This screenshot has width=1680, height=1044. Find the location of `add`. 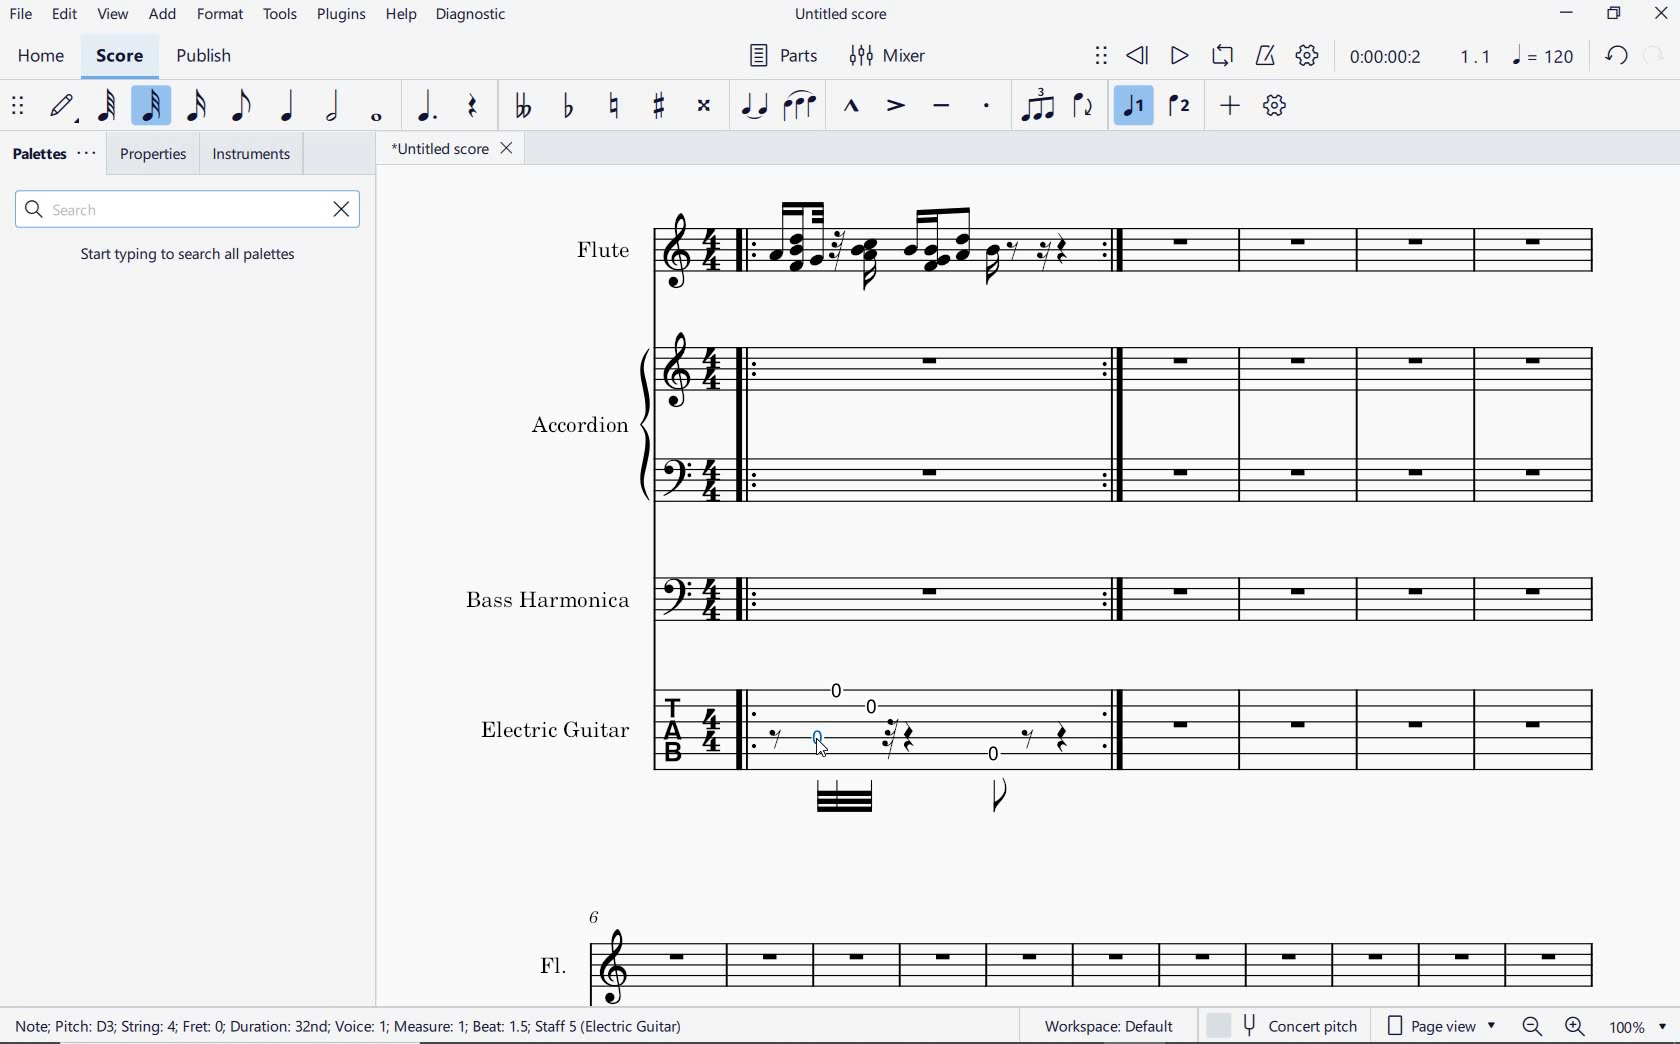

add is located at coordinates (163, 17).